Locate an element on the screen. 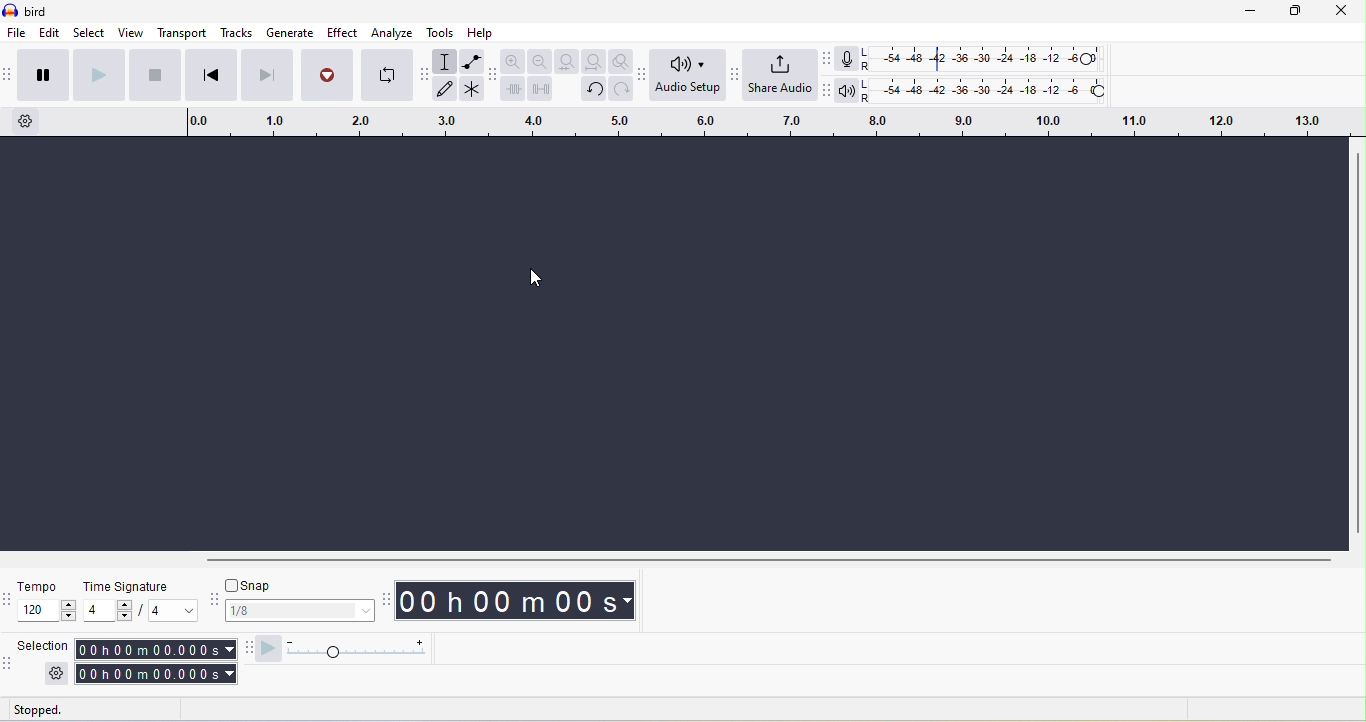 The image size is (1366, 722). help is located at coordinates (491, 34).